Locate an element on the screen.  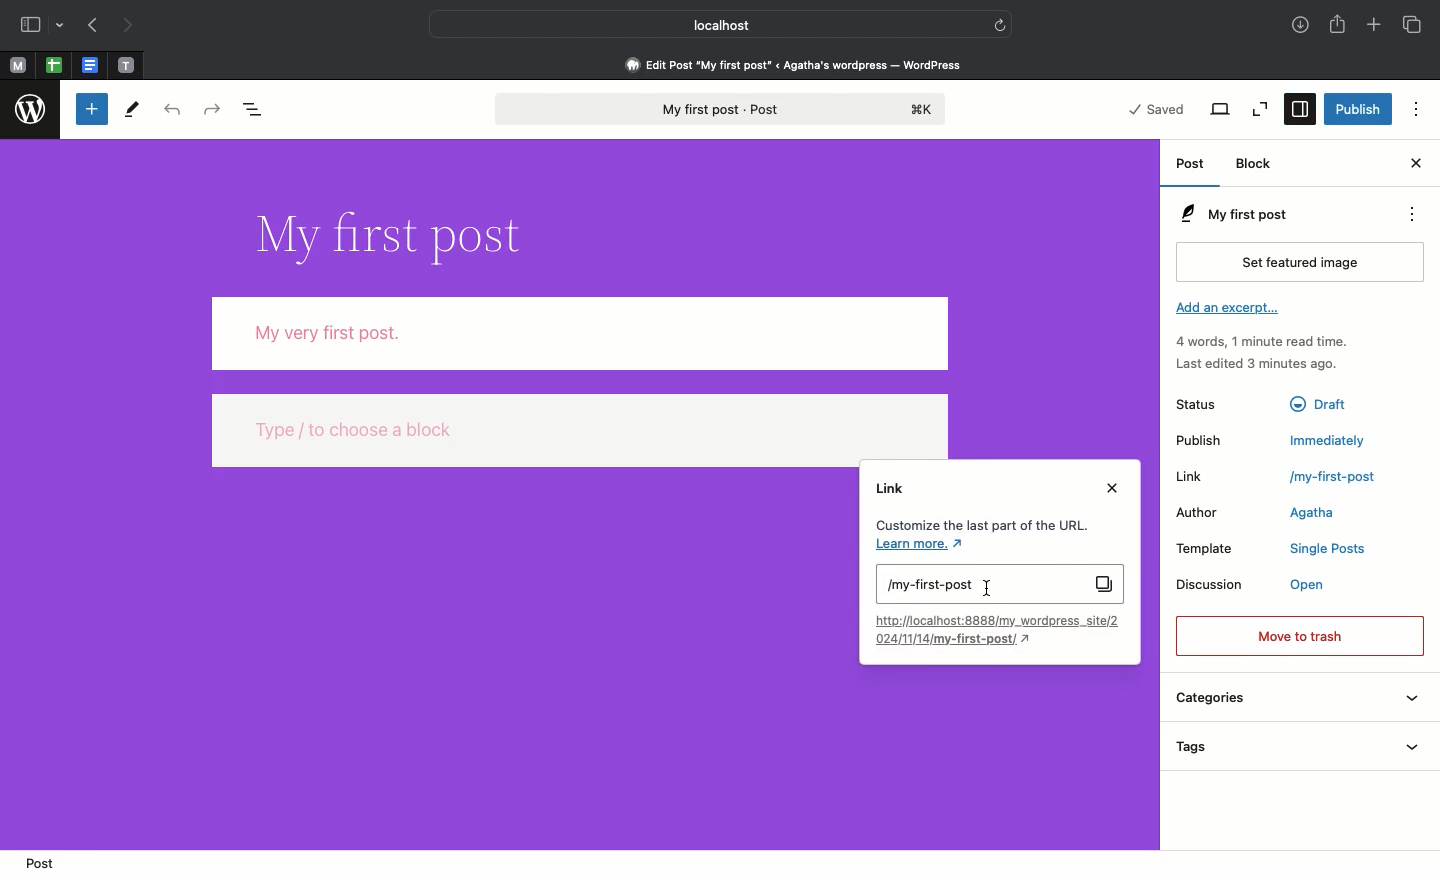
Add new tab is located at coordinates (1375, 26).